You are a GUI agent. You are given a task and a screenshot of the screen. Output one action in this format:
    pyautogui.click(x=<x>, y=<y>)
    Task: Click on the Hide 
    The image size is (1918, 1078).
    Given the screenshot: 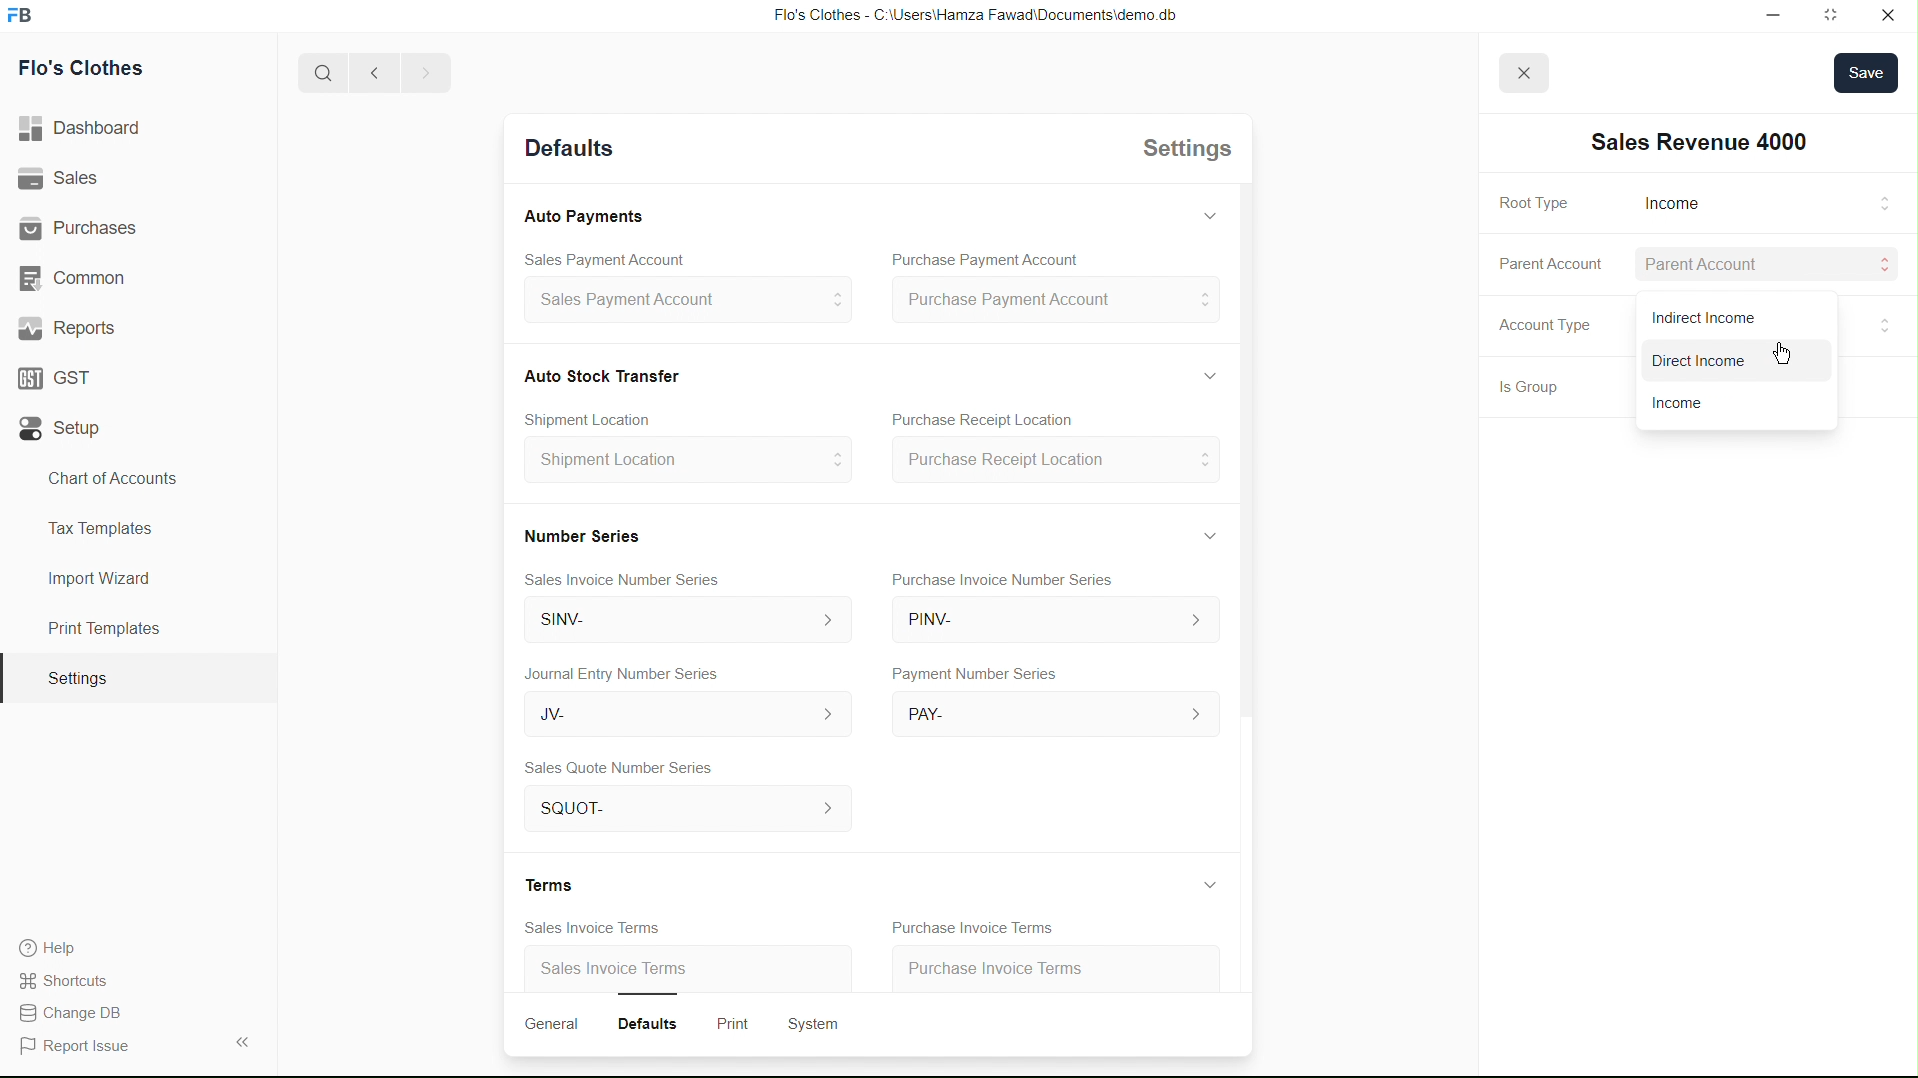 What is the action you would take?
    pyautogui.click(x=1209, y=534)
    